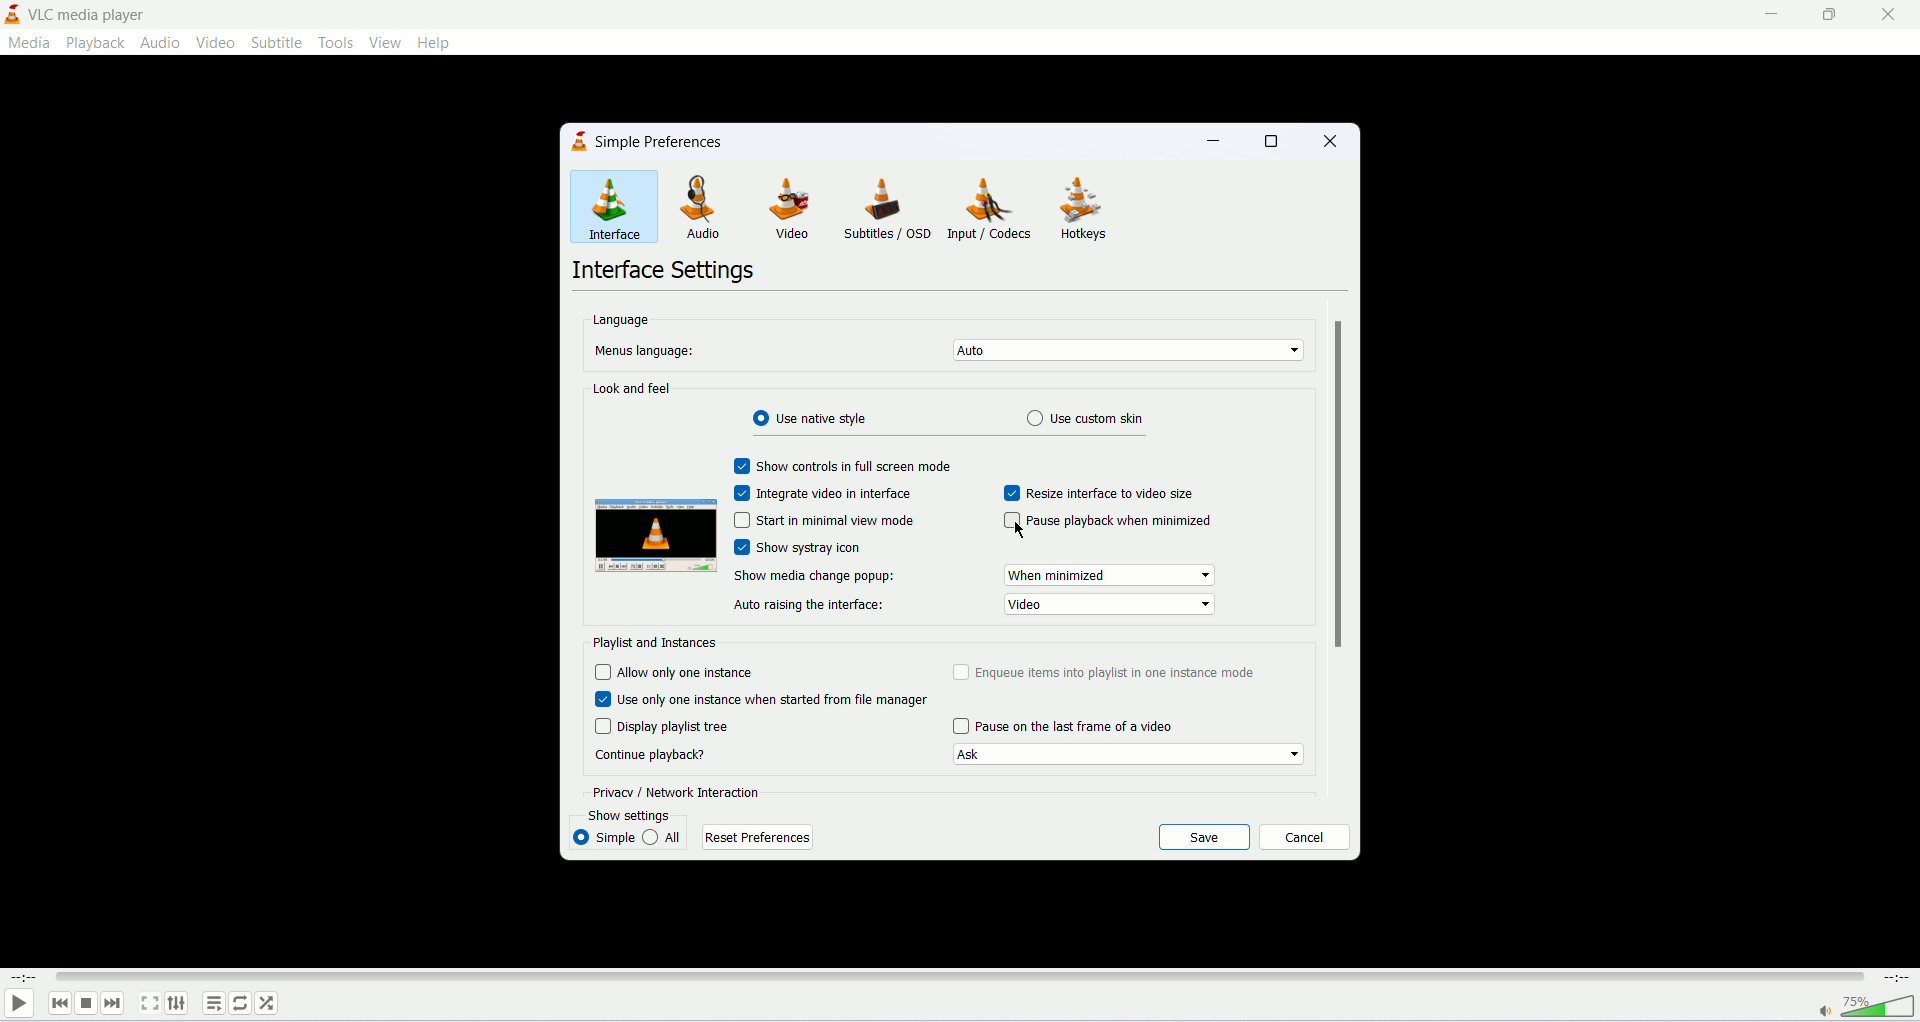  I want to click on volume bar, so click(1866, 1008).